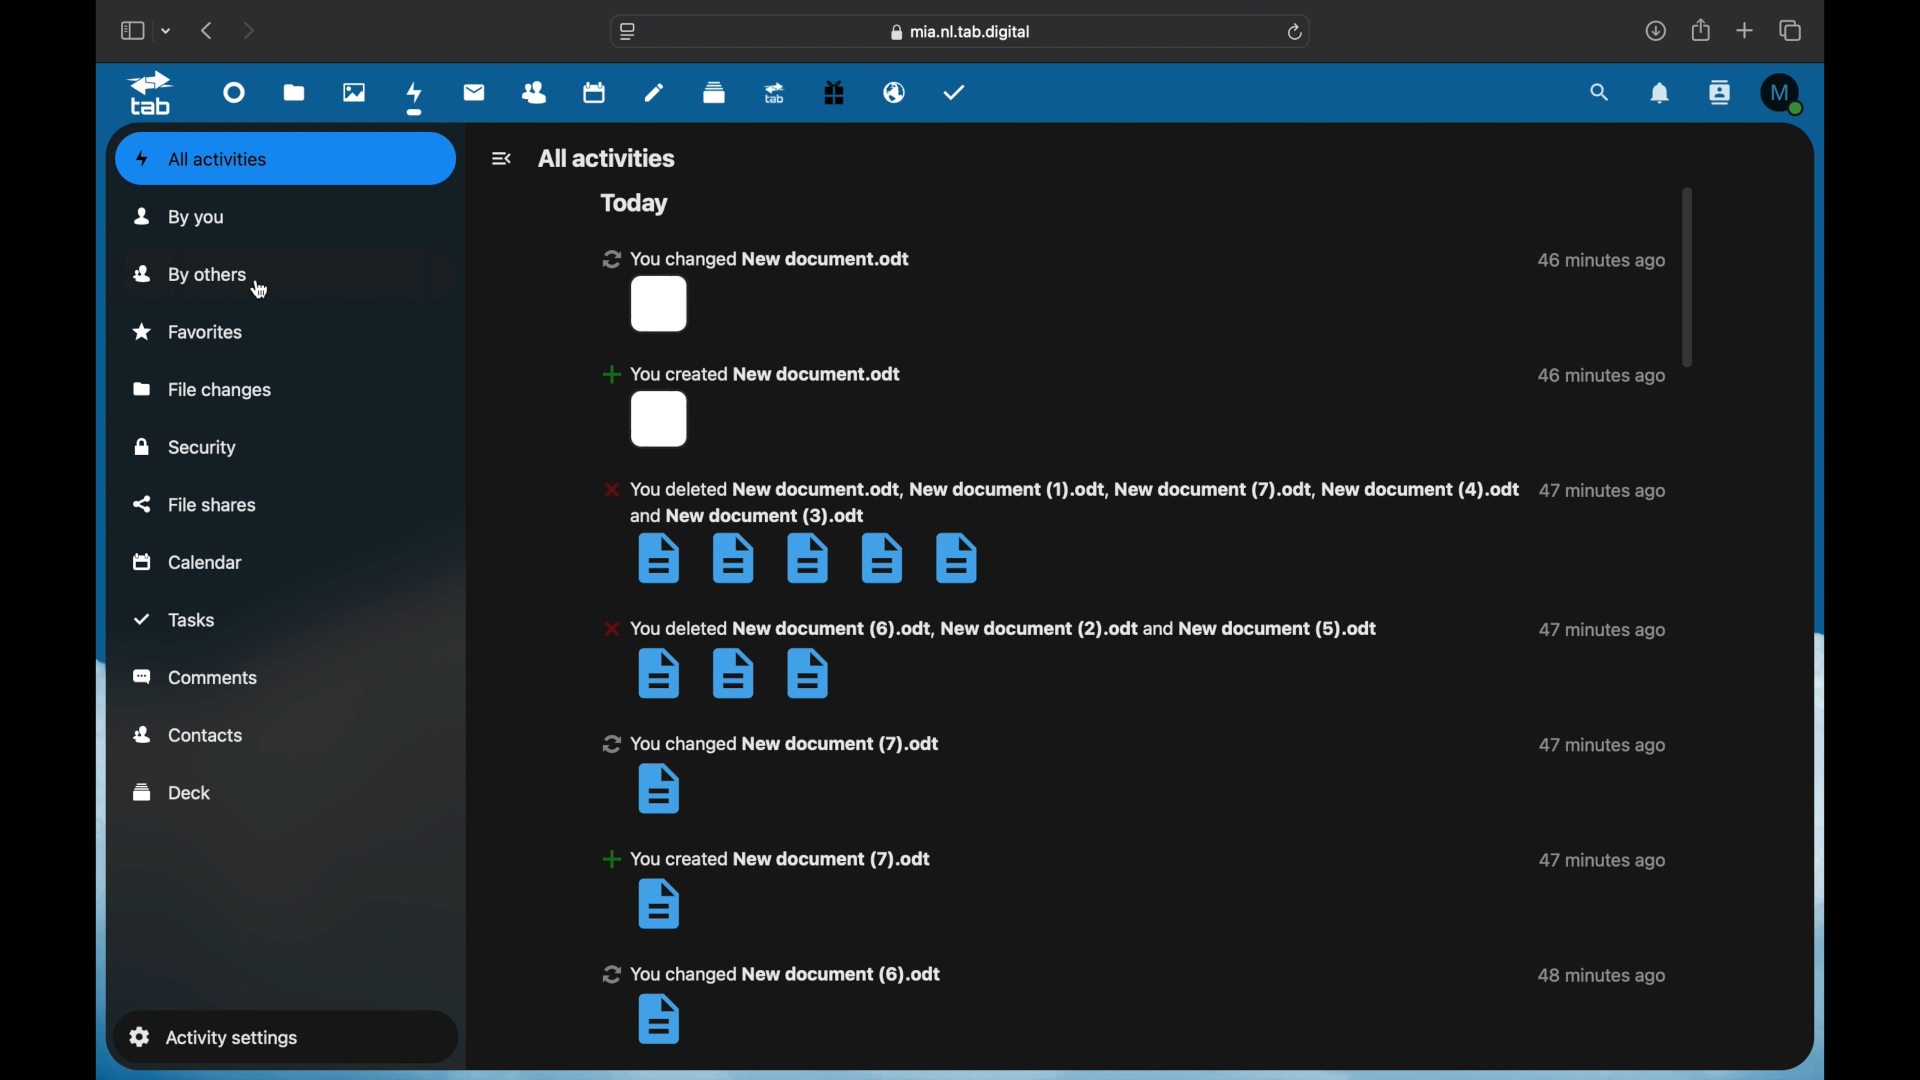 Image resolution: width=1920 pixels, height=1080 pixels. Describe the element at coordinates (295, 92) in the screenshot. I see `files` at that location.